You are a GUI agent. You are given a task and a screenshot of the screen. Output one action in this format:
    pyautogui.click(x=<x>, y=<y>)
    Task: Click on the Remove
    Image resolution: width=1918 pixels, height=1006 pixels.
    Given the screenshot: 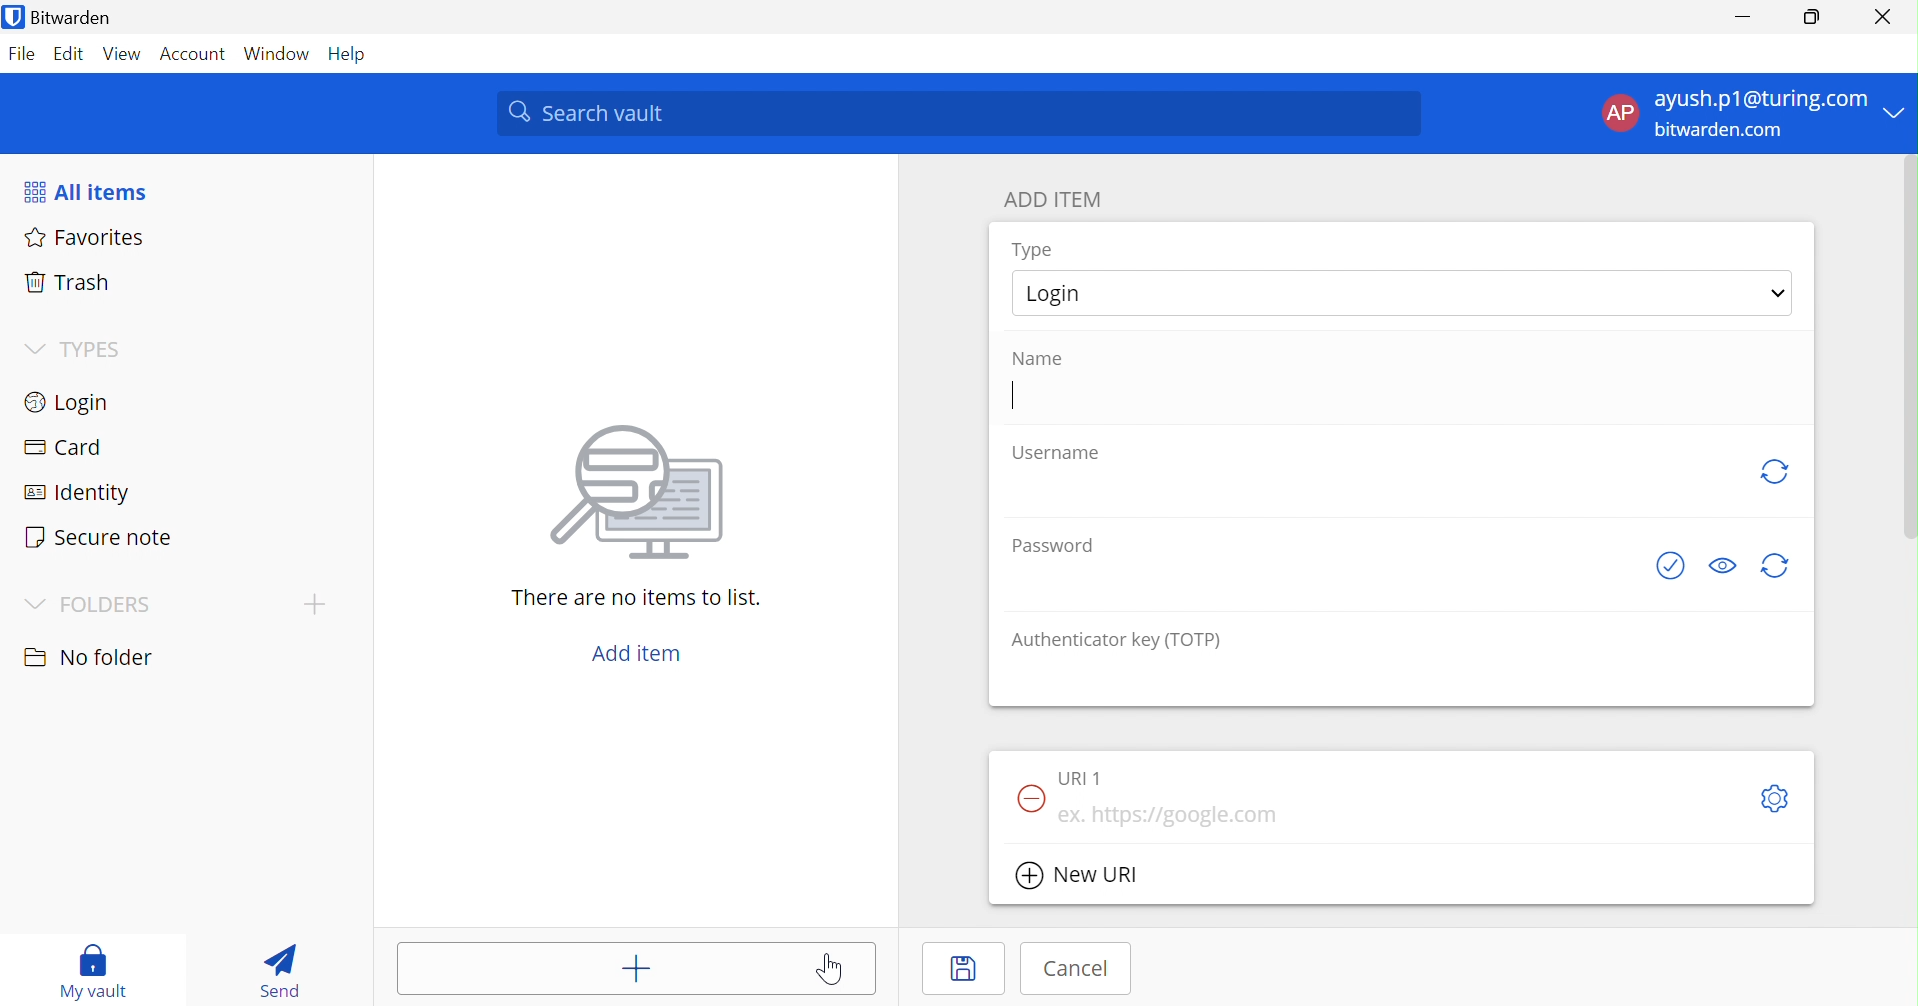 What is the action you would take?
    pyautogui.click(x=1030, y=800)
    